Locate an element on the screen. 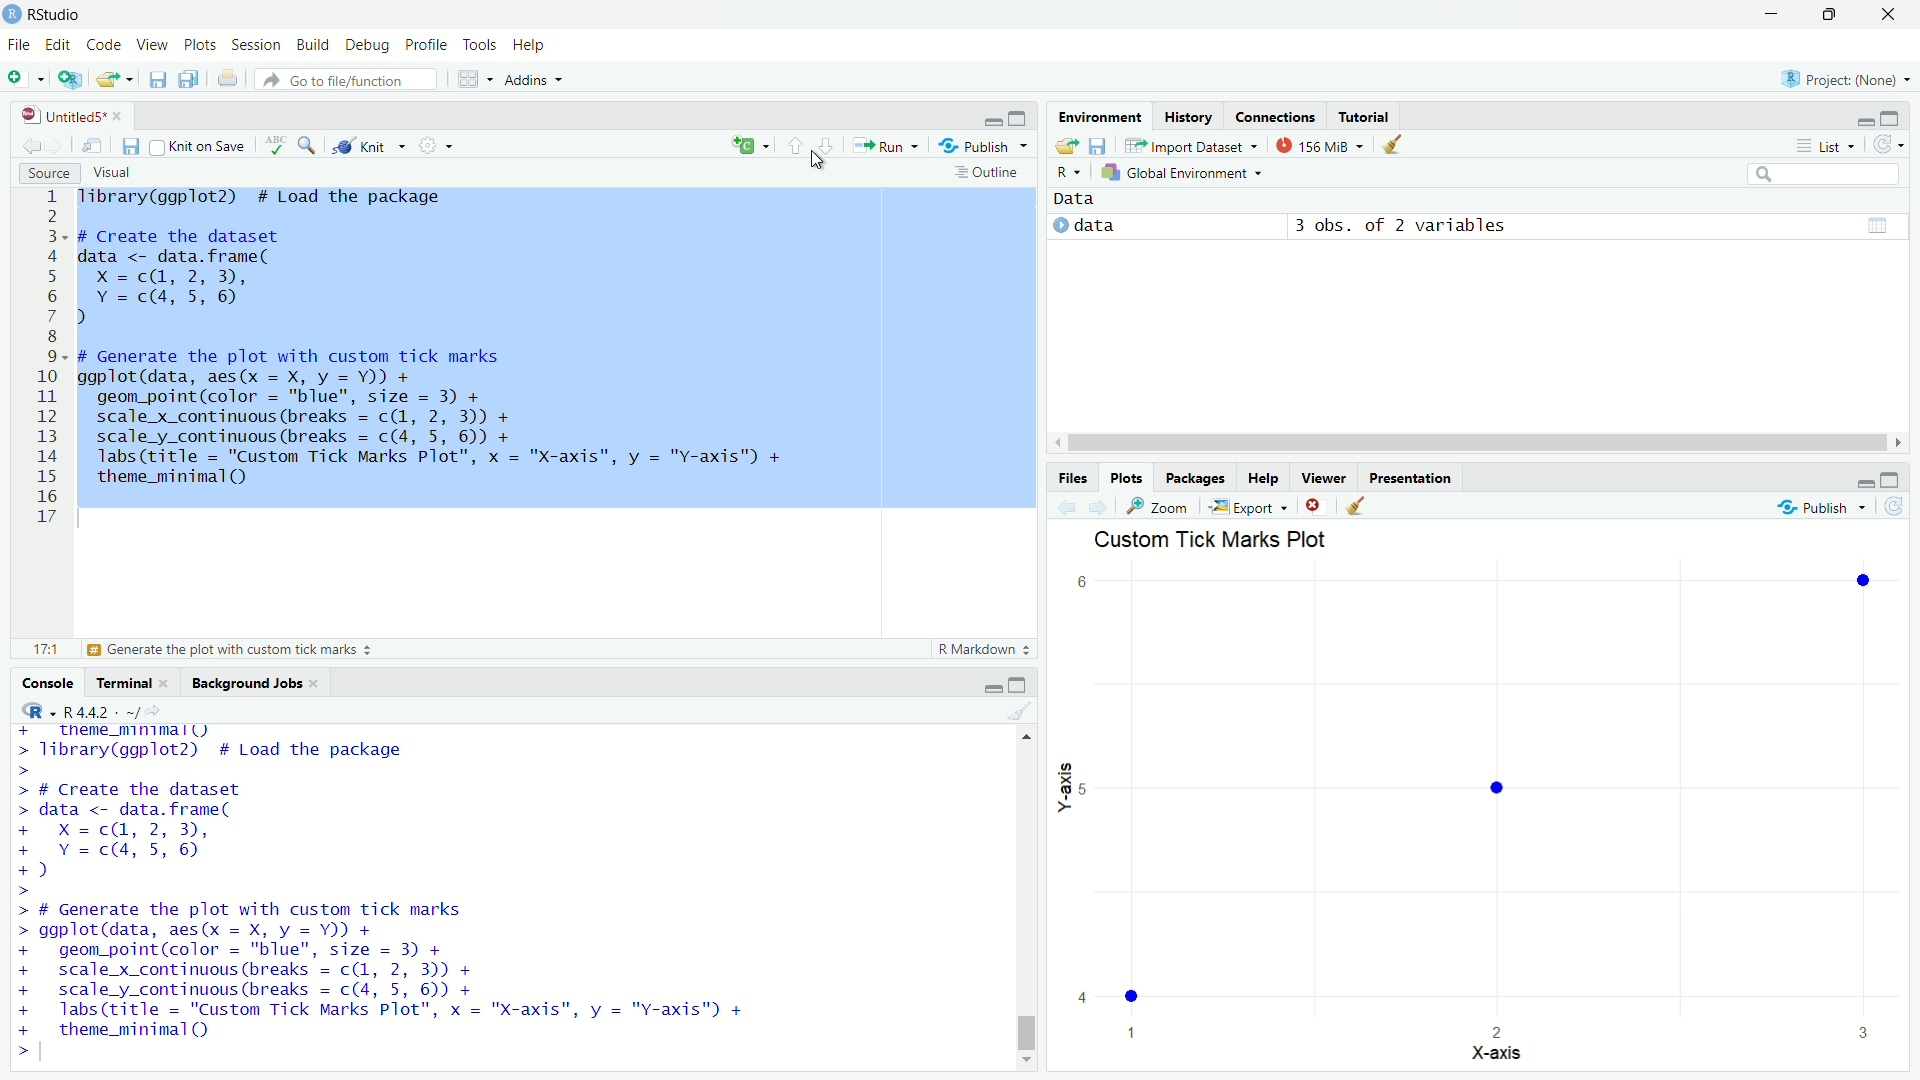 This screenshot has height=1080, width=1920. packages is located at coordinates (1196, 477).